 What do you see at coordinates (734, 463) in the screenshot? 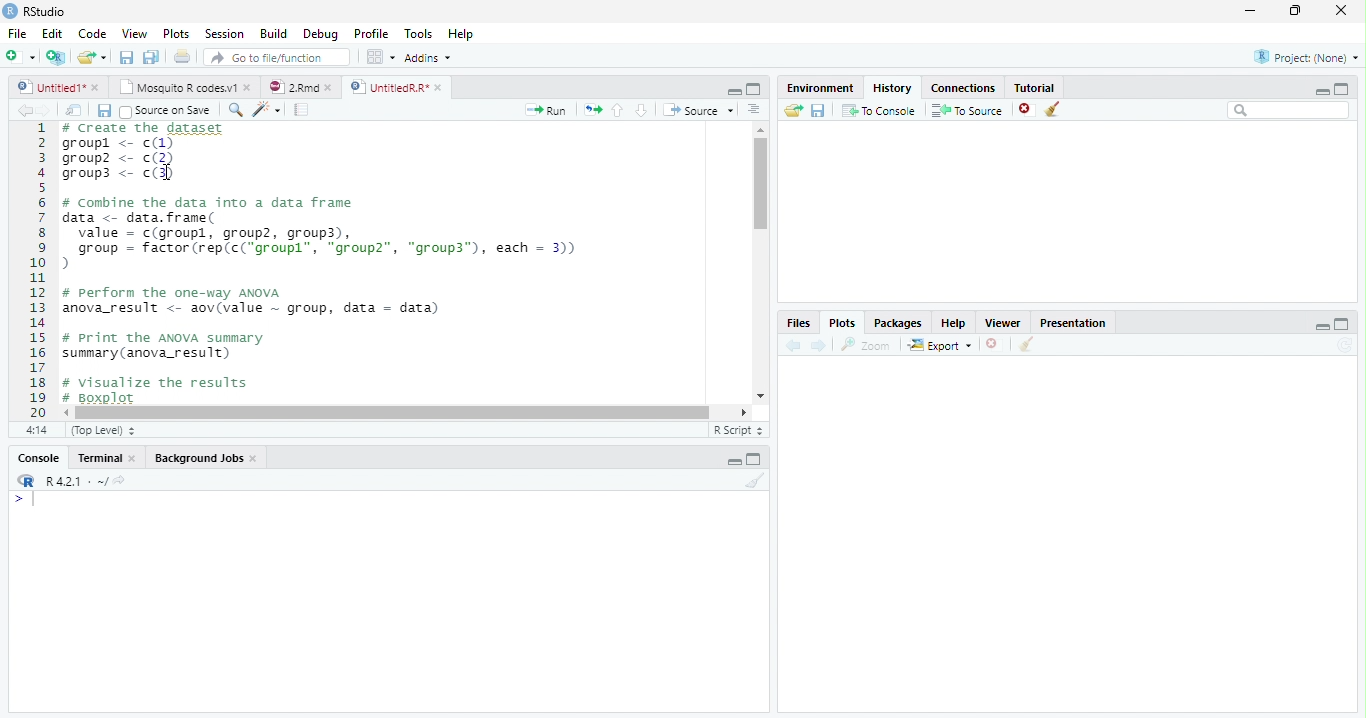
I see `Minimize` at bounding box center [734, 463].